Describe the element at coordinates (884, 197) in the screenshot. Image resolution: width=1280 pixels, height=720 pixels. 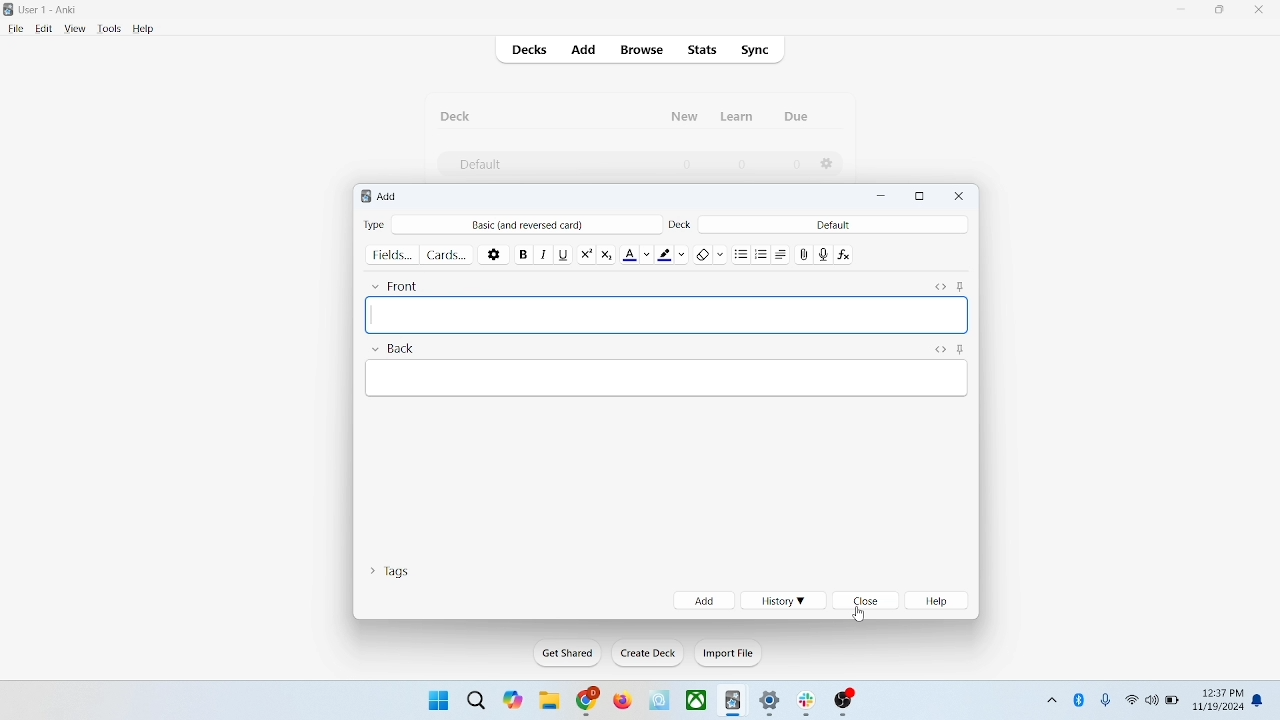
I see `minimize` at that location.